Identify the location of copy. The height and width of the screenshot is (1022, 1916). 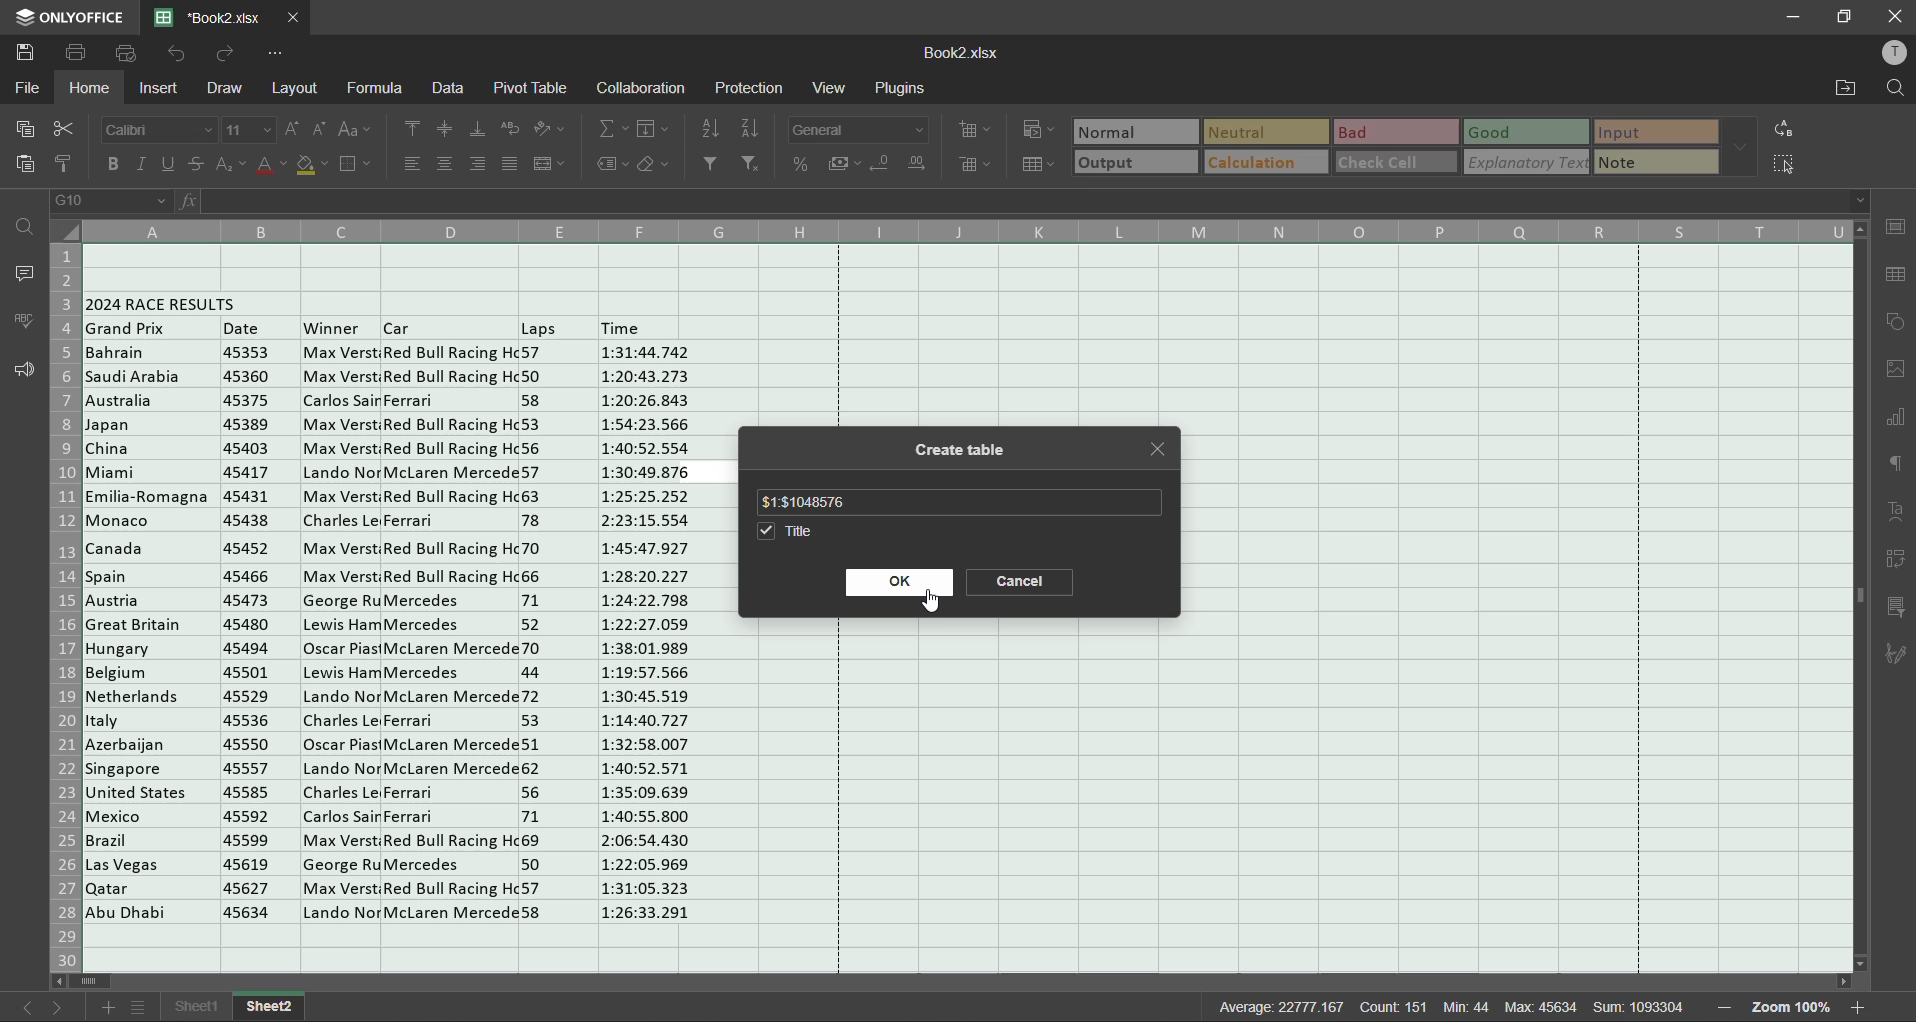
(28, 131).